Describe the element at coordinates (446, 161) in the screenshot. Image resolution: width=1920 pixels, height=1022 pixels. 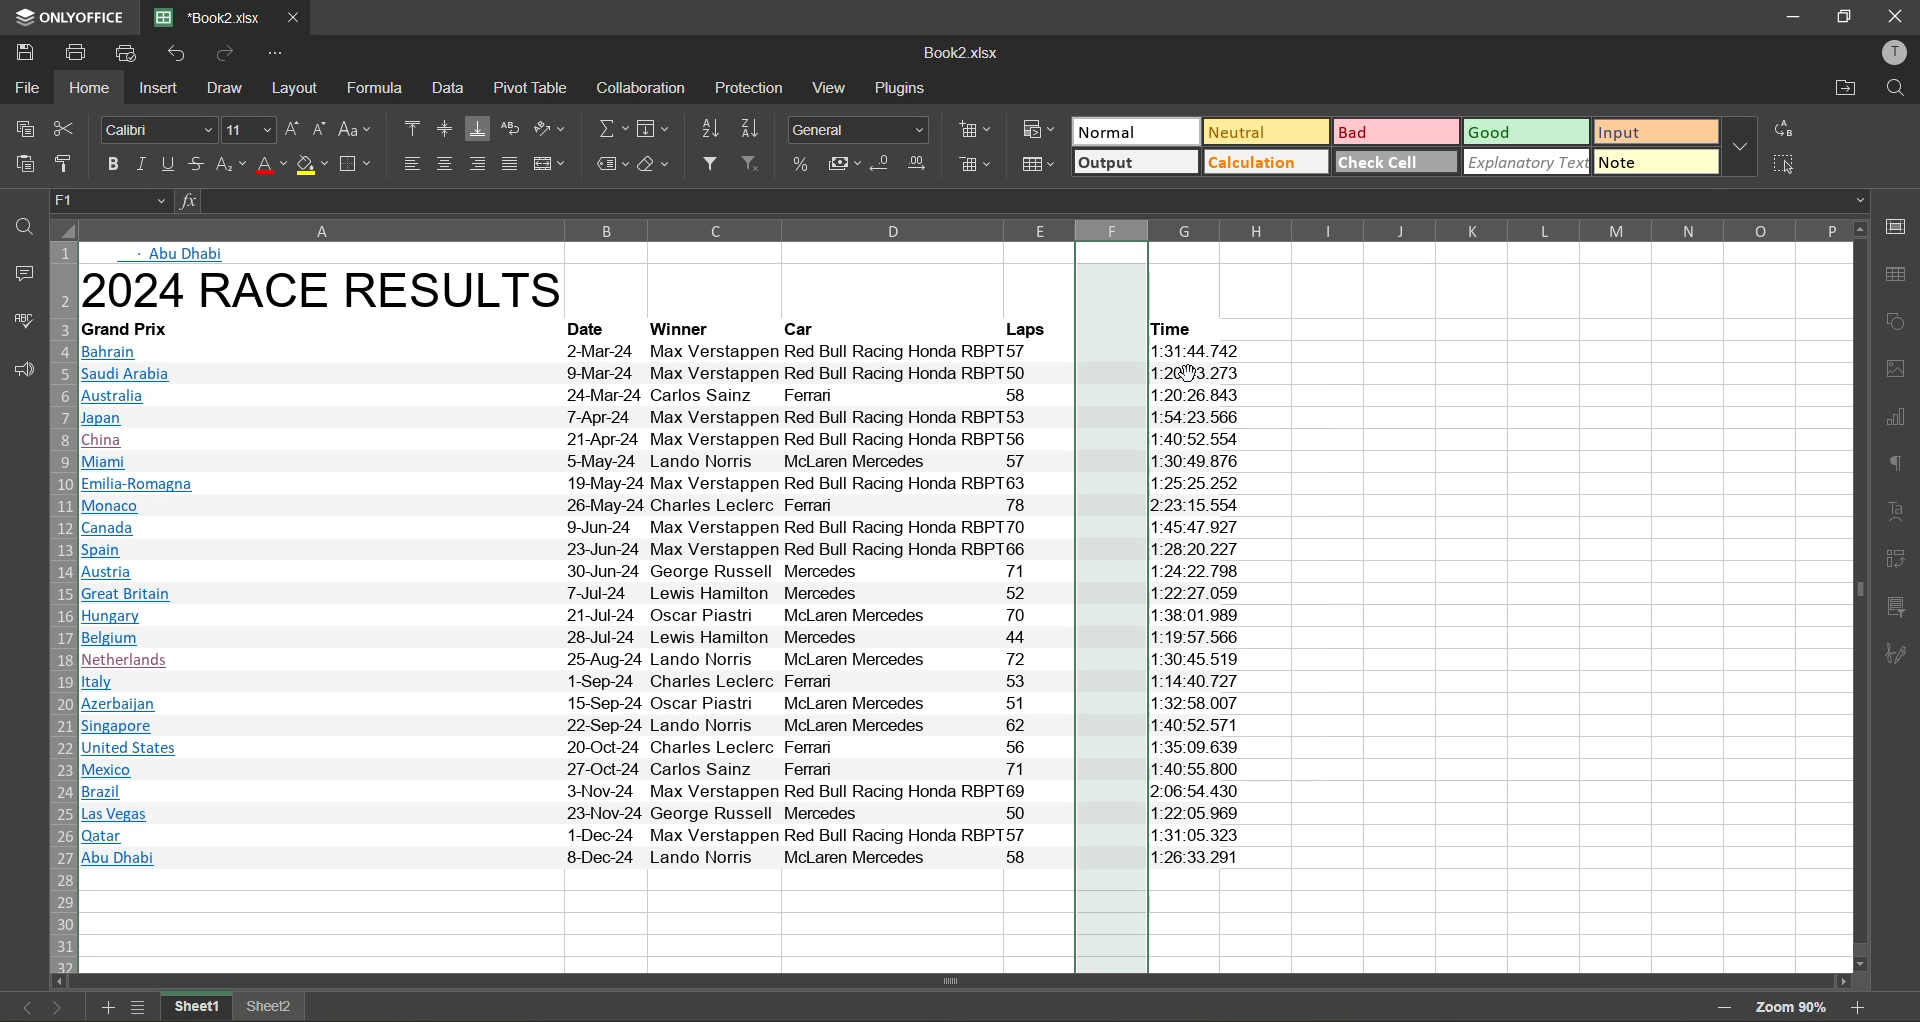
I see `align center` at that location.